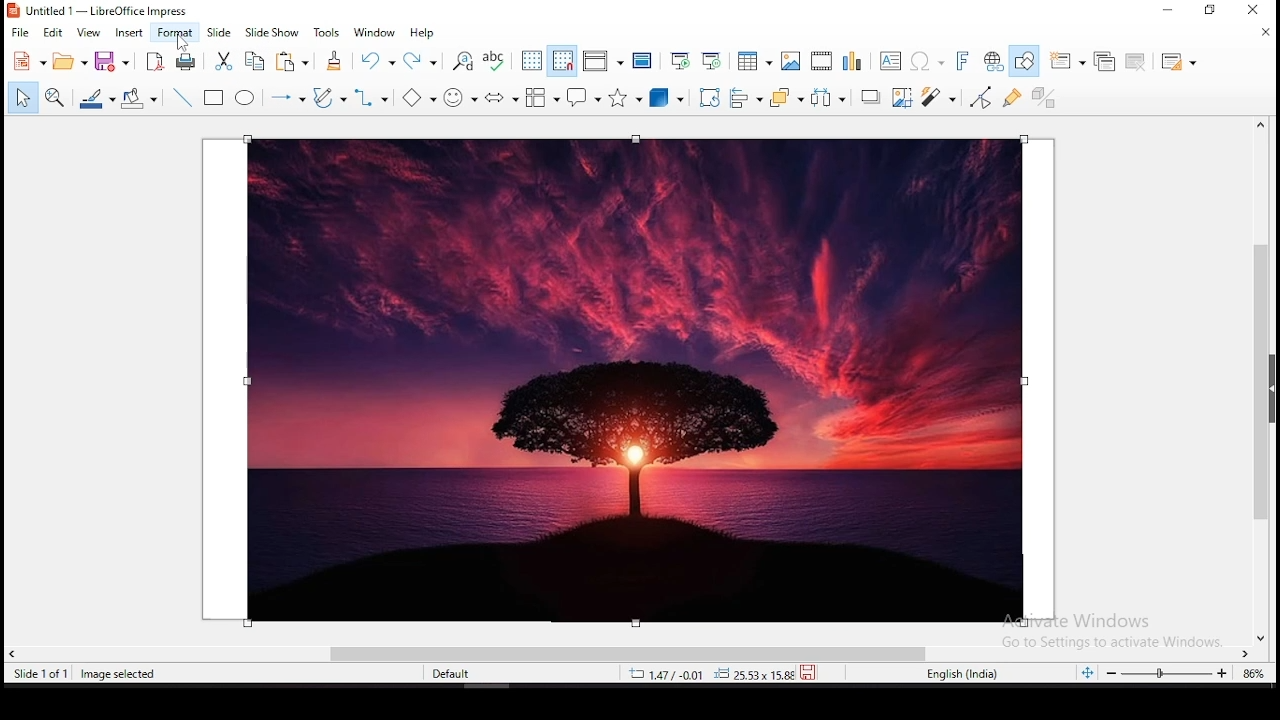  Describe the element at coordinates (712, 59) in the screenshot. I see `start from current slide` at that location.